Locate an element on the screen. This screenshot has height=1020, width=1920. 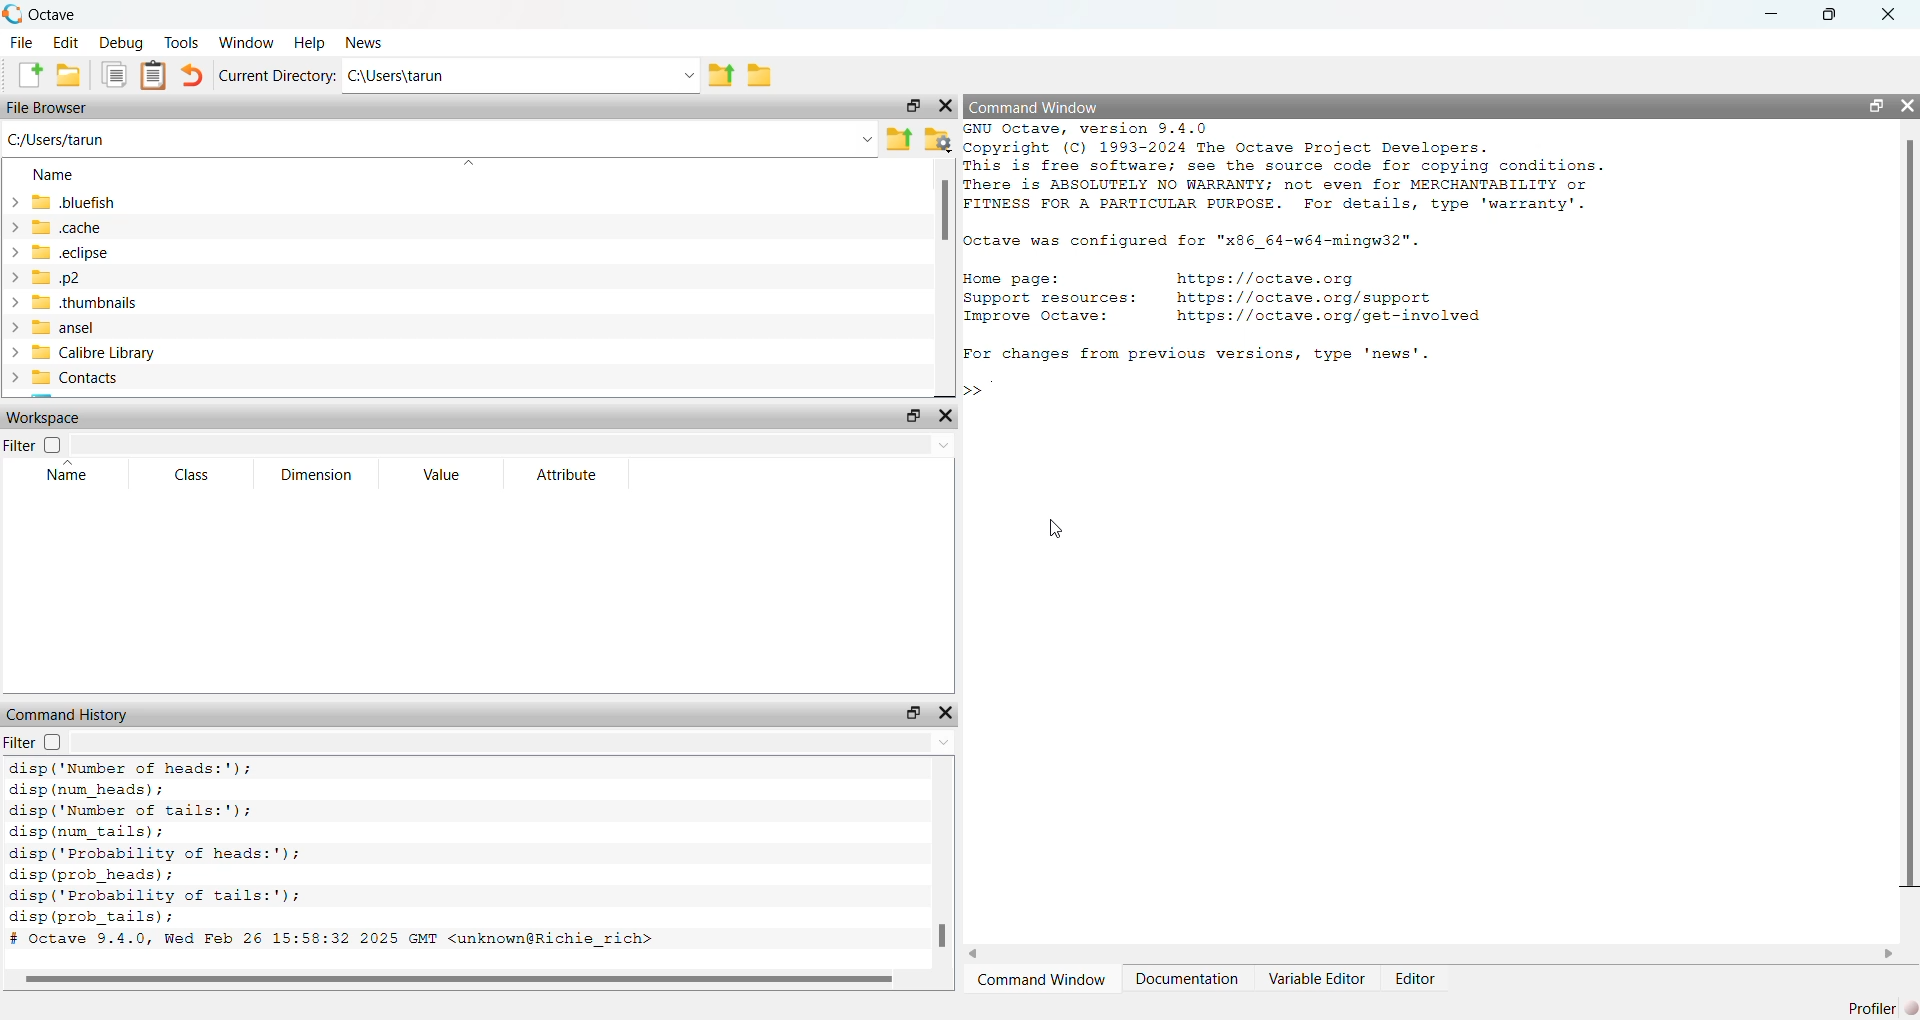
Calibre Library is located at coordinates (94, 353).